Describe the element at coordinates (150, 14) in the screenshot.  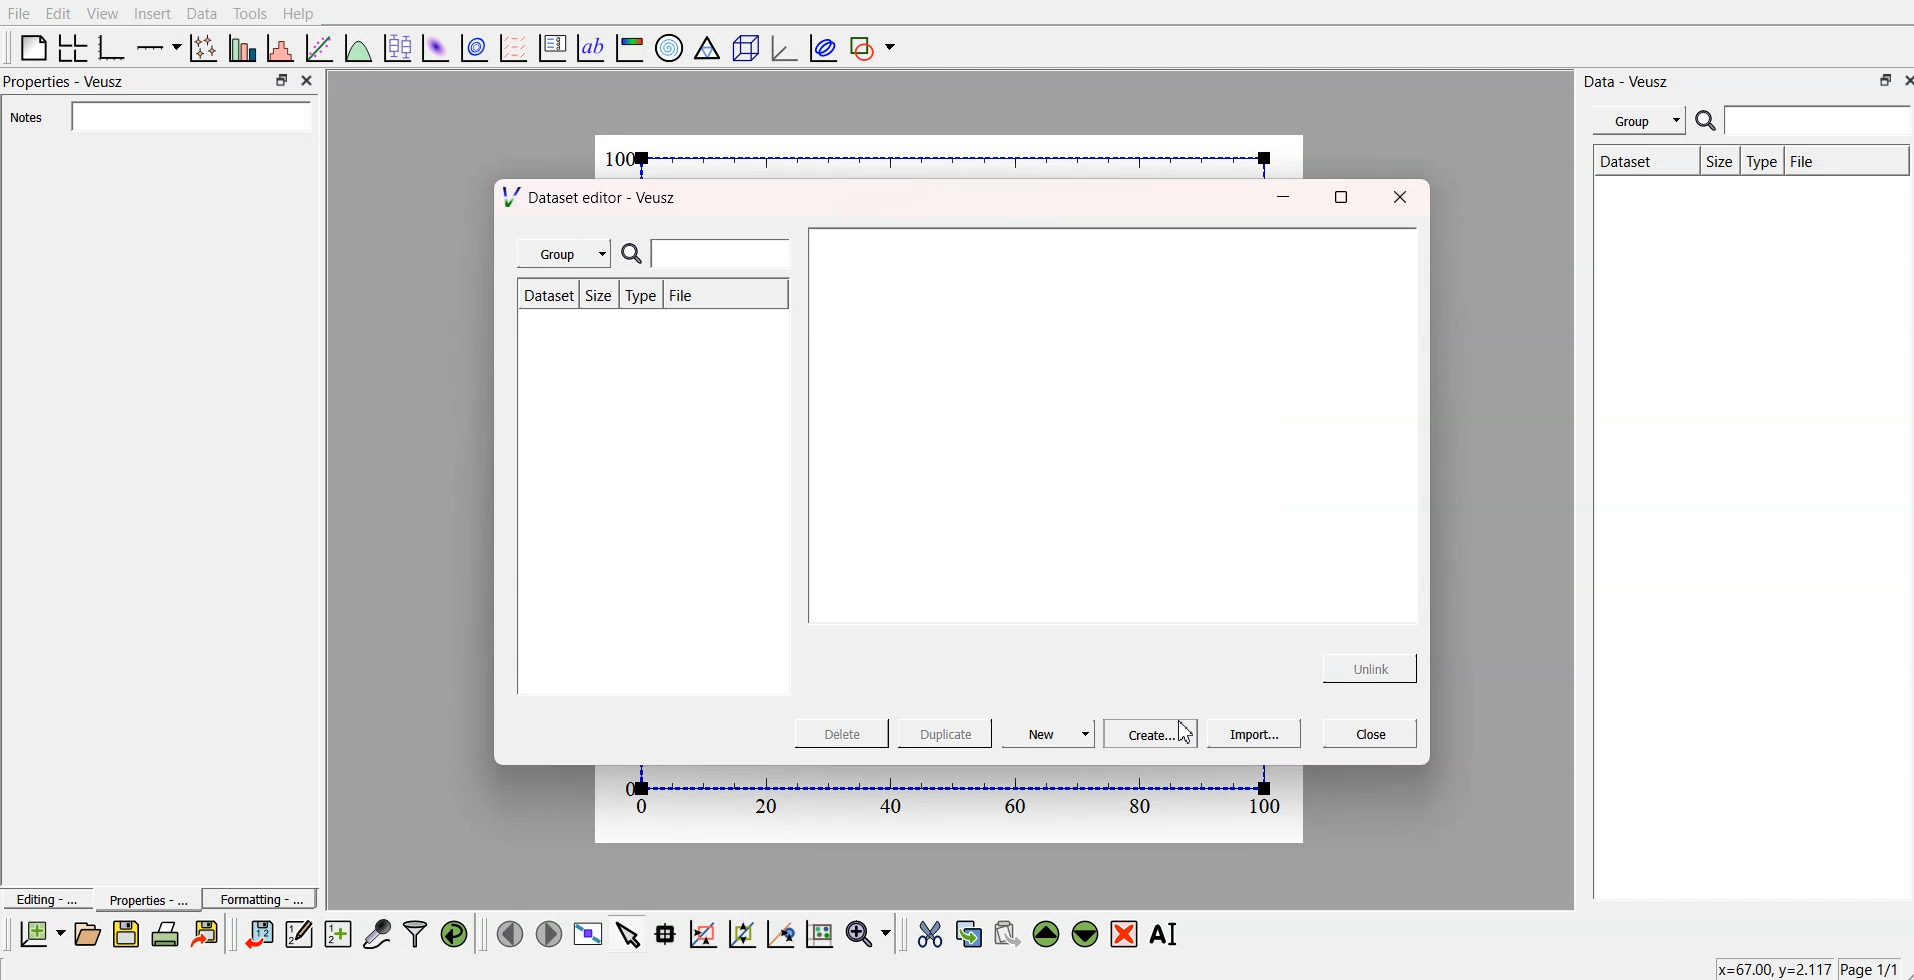
I see `Insert` at that location.